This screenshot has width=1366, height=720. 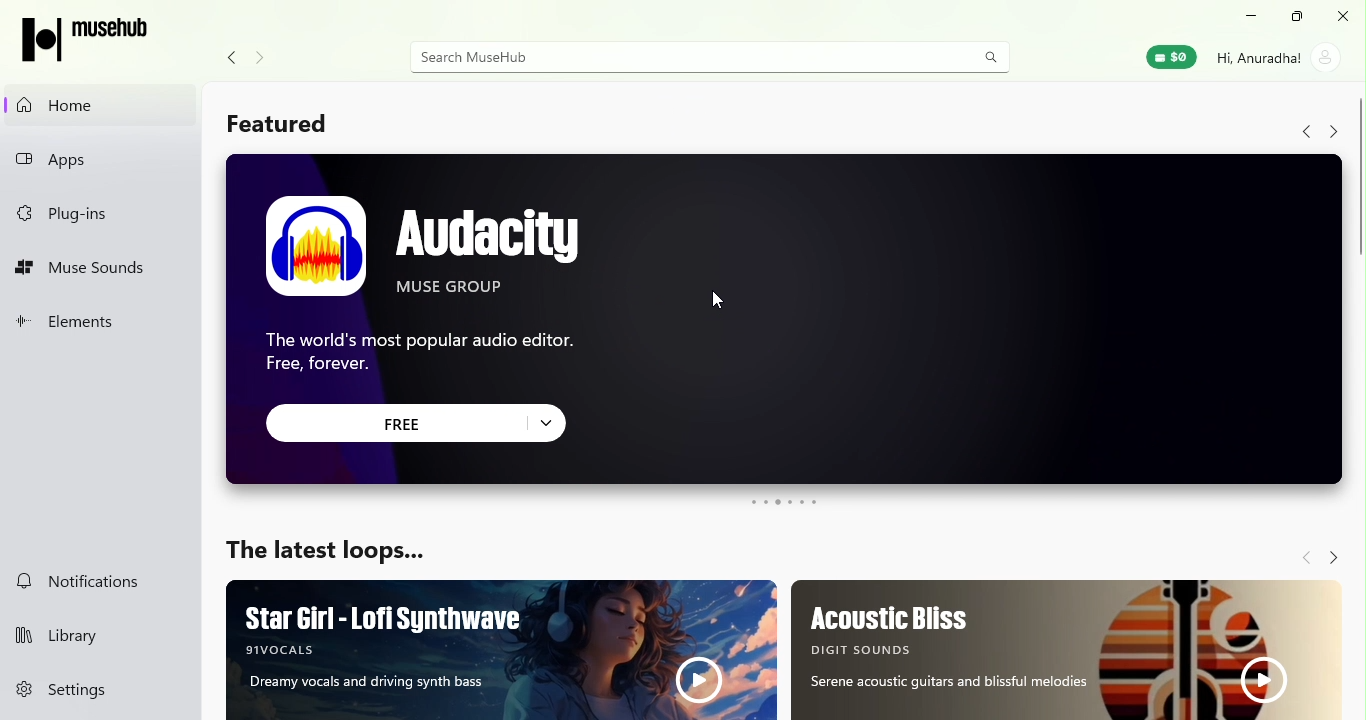 I want to click on Navigate forward, so click(x=1331, y=133).